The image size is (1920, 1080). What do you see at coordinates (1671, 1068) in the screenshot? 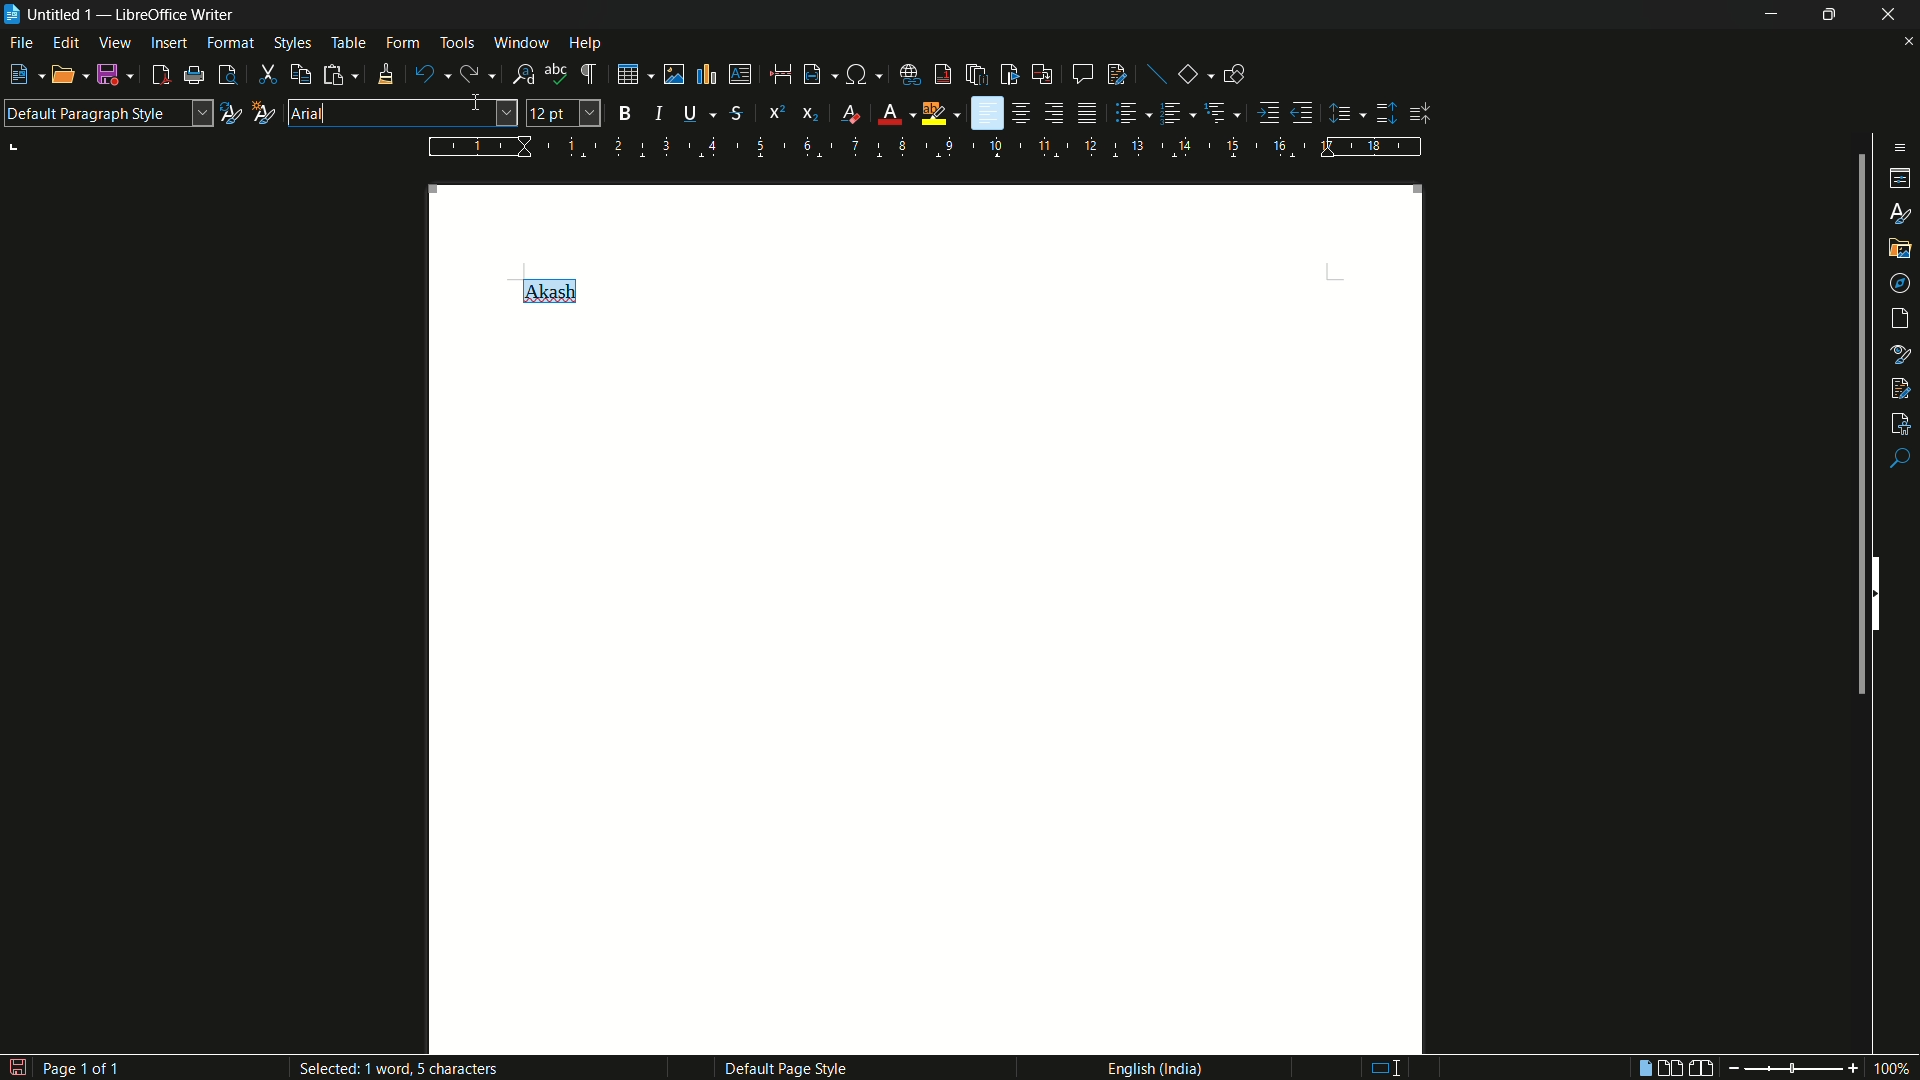
I see `multiple page` at bounding box center [1671, 1068].